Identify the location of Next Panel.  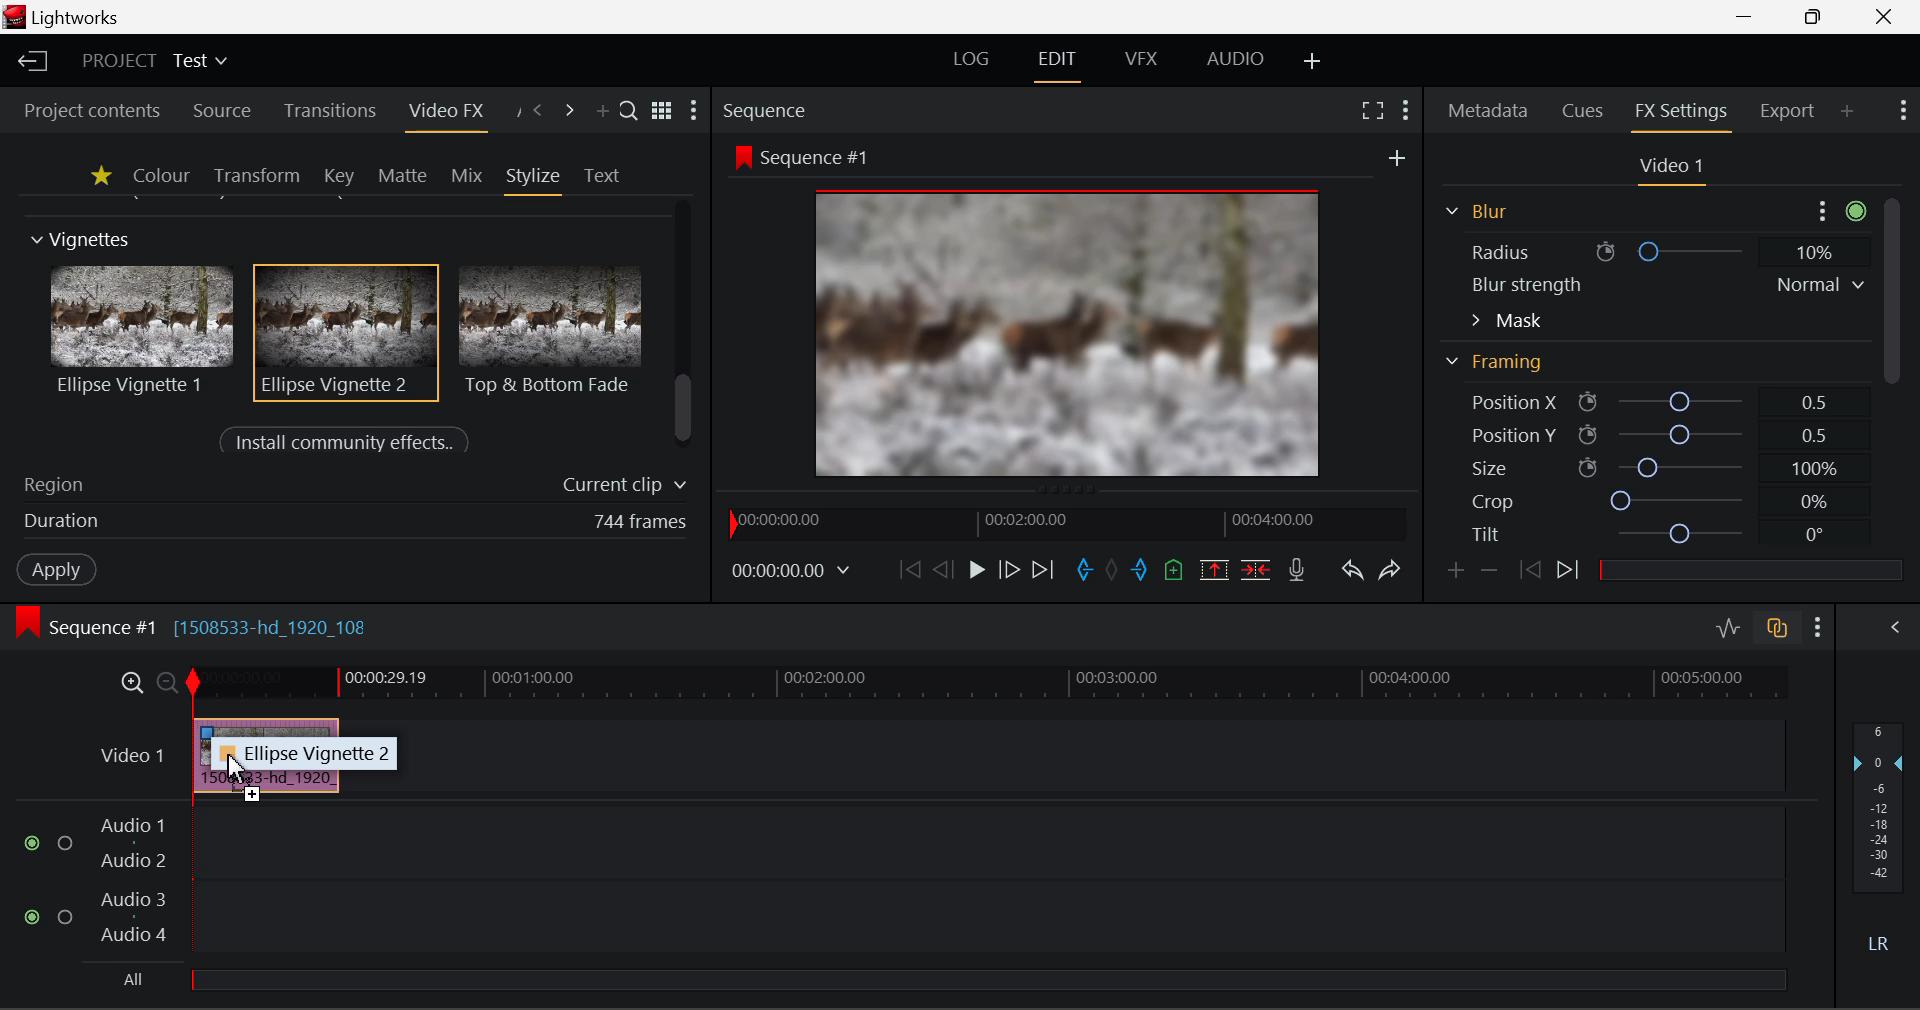
(570, 111).